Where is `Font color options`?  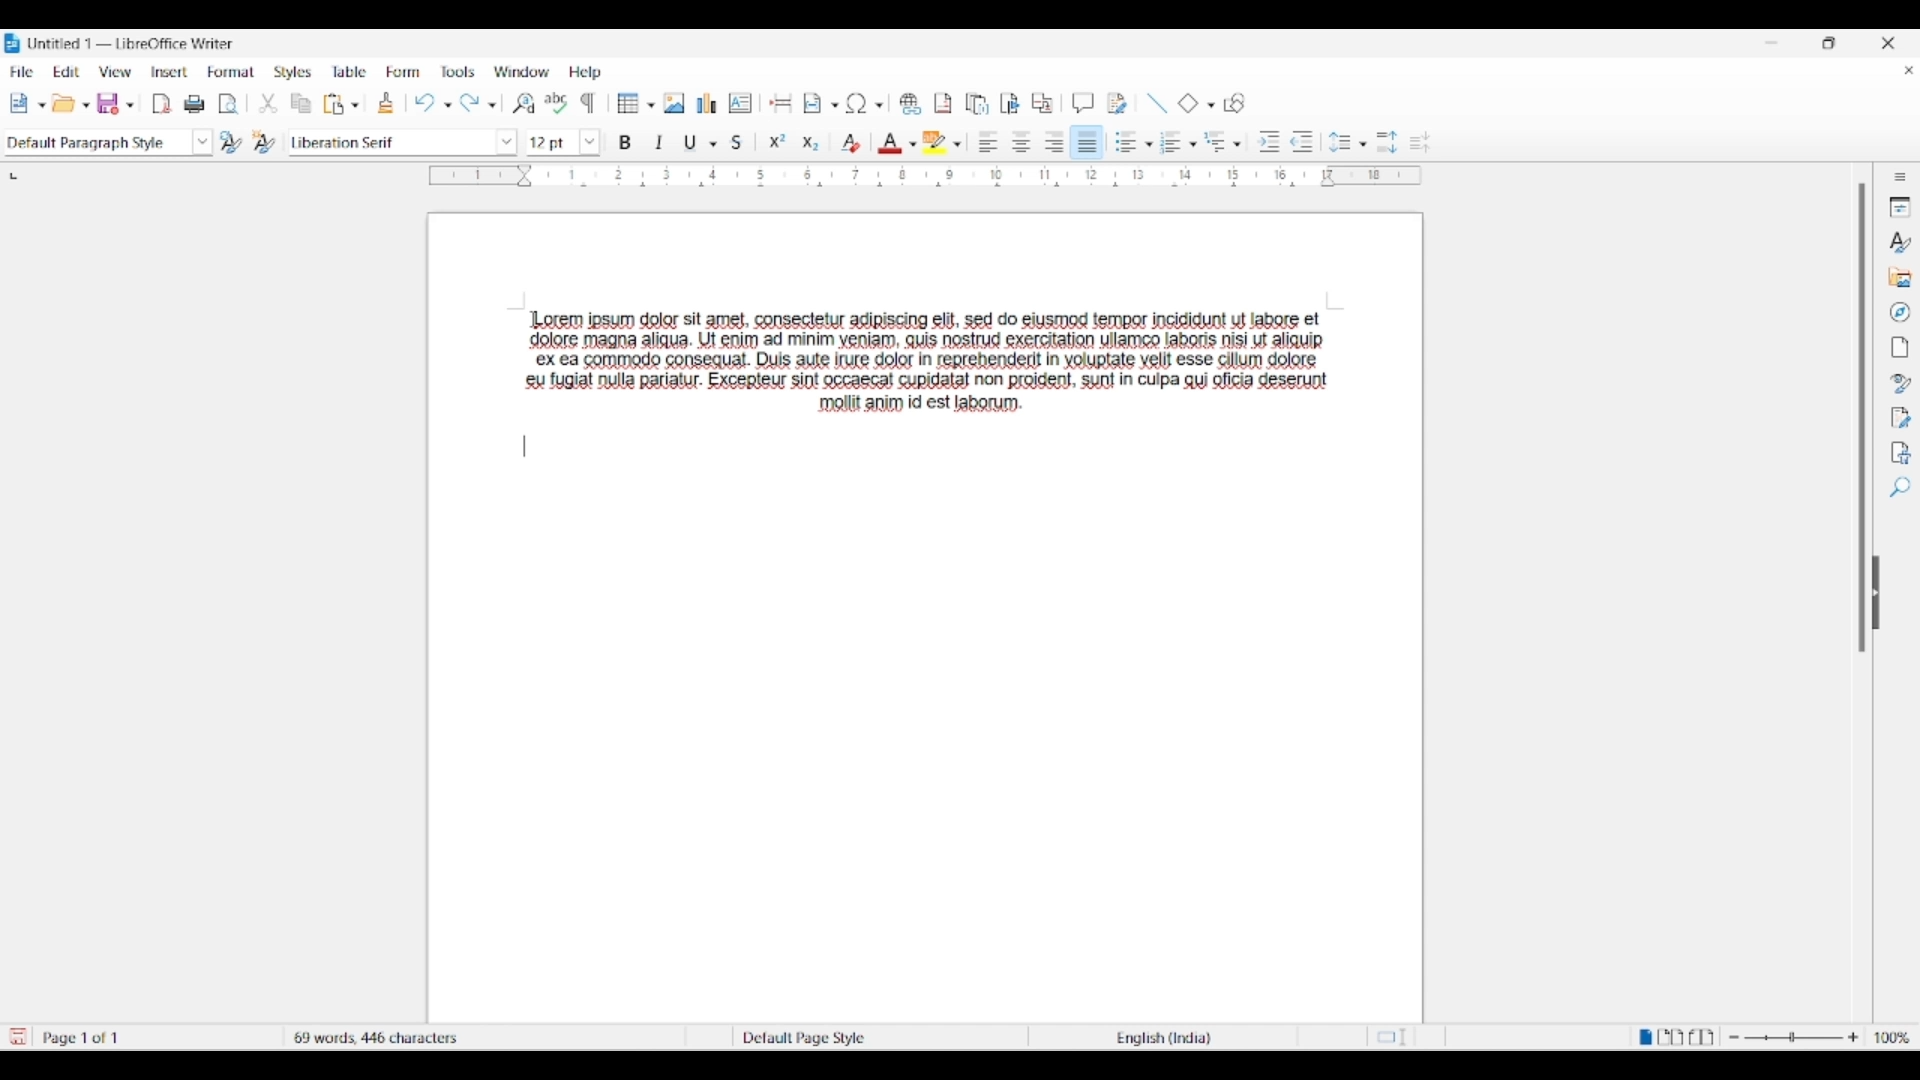
Font color options is located at coordinates (912, 144).